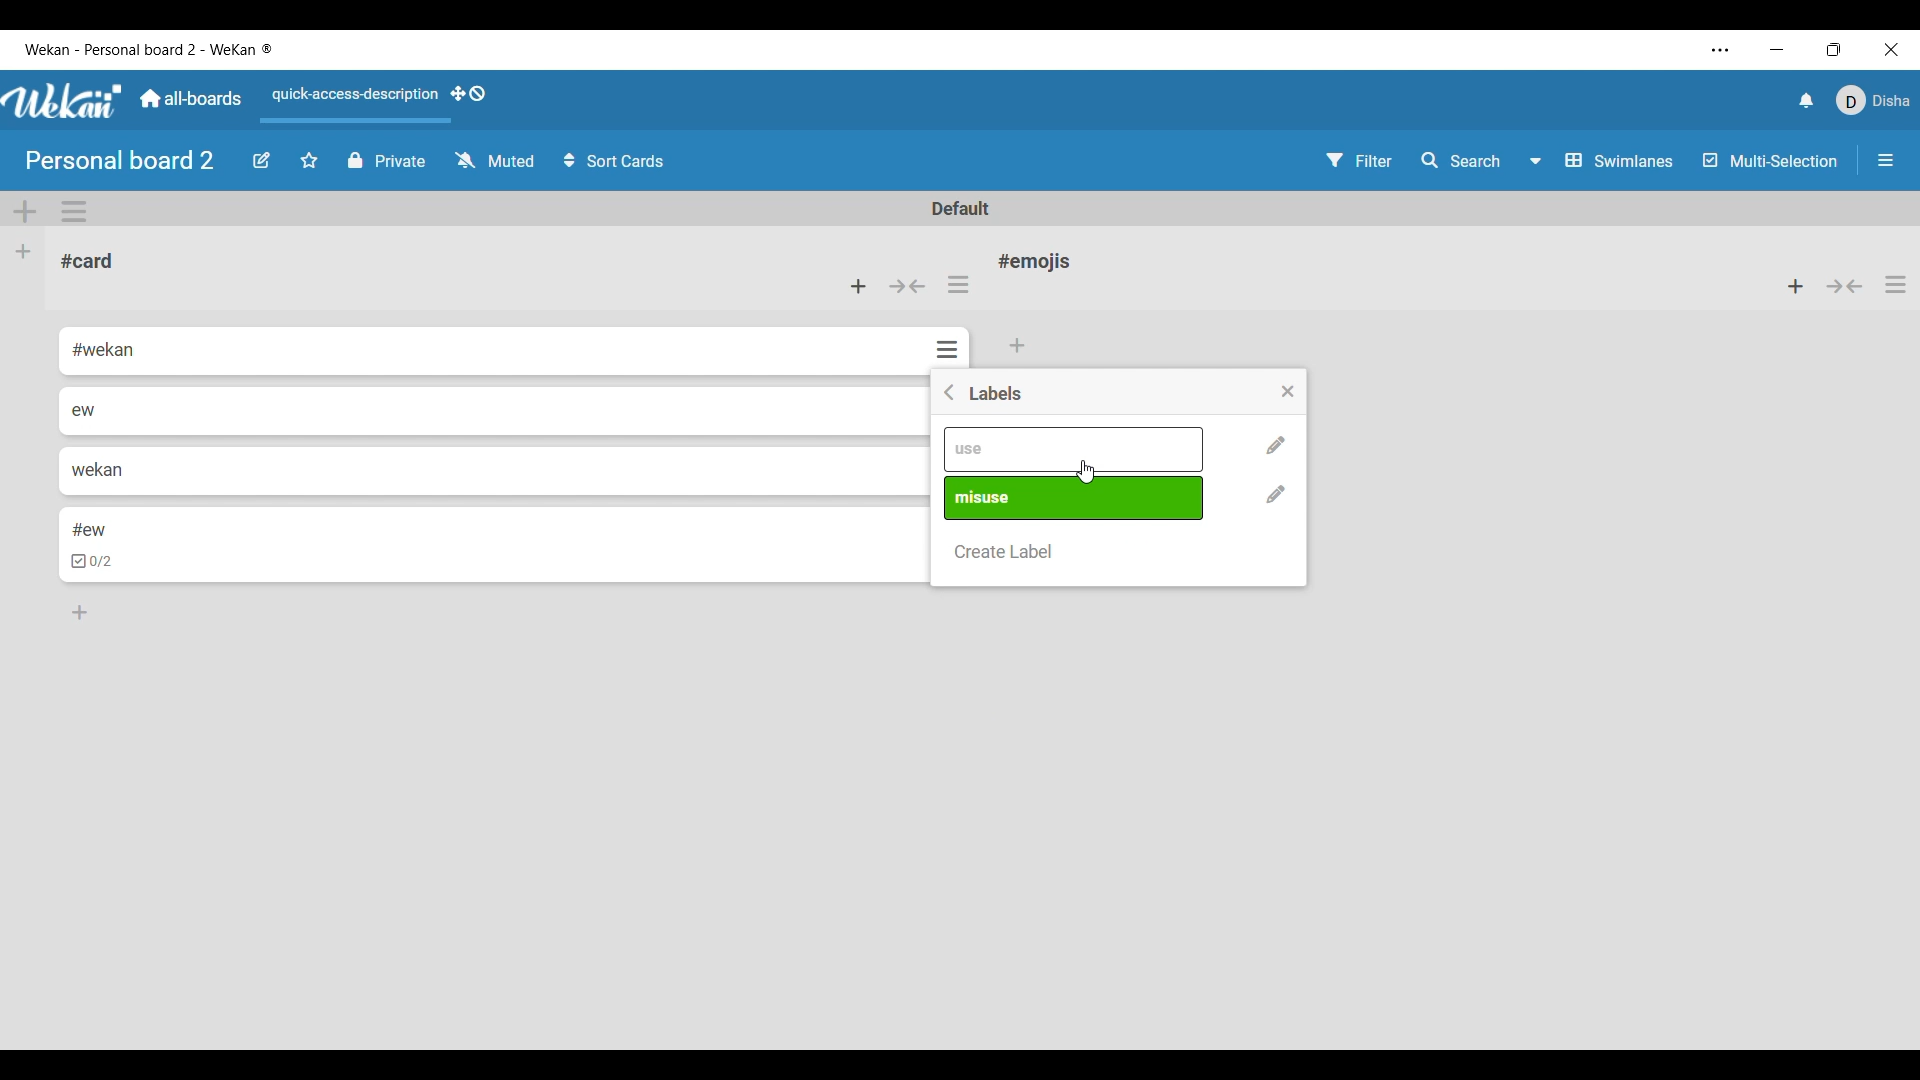 The height and width of the screenshot is (1080, 1920). Describe the element at coordinates (106, 351) in the screenshot. I see `#wekan` at that location.